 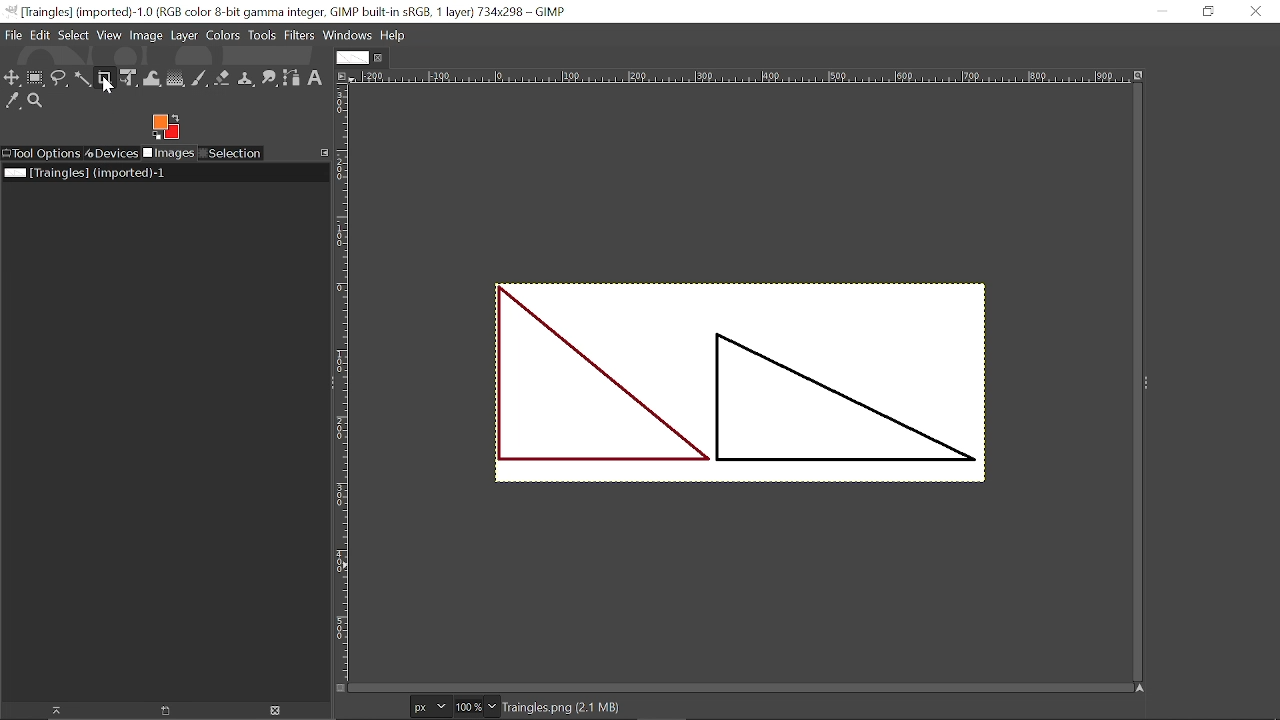 What do you see at coordinates (299, 36) in the screenshot?
I see `Filters` at bounding box center [299, 36].